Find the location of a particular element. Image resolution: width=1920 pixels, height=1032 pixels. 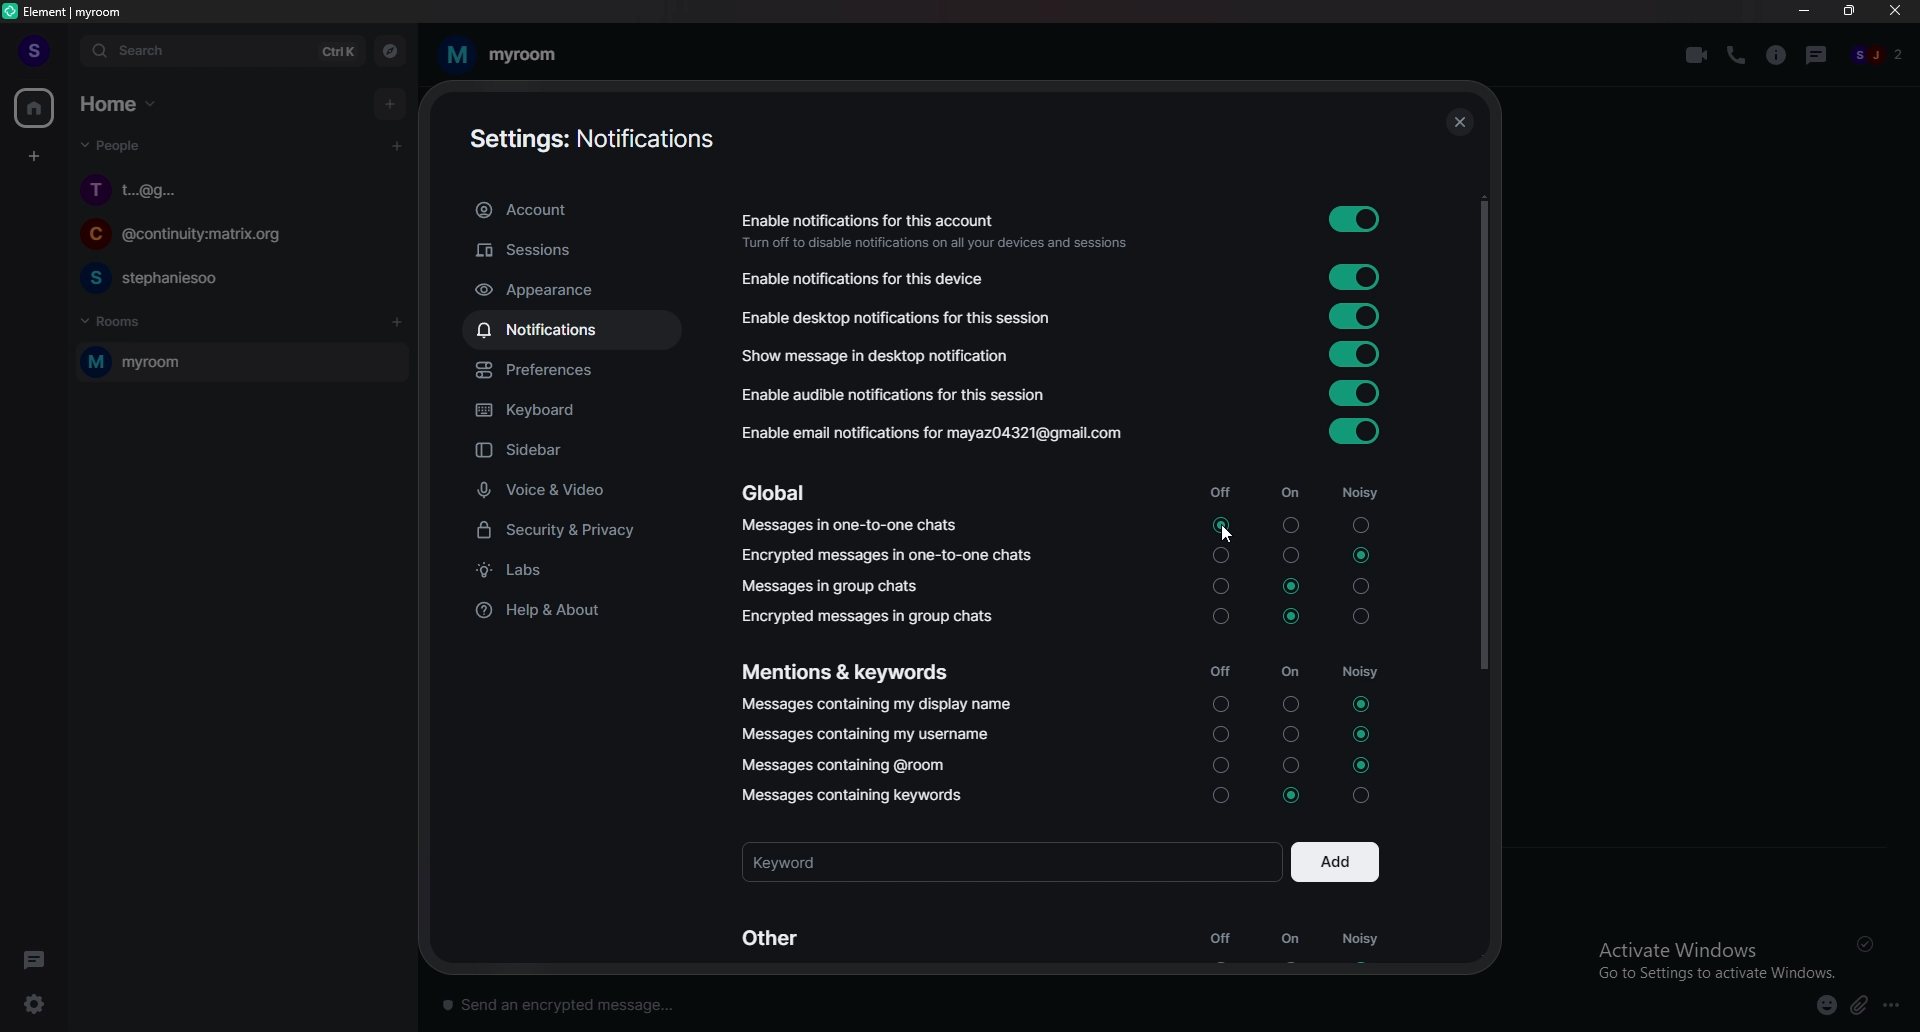

create a space is located at coordinates (34, 158).